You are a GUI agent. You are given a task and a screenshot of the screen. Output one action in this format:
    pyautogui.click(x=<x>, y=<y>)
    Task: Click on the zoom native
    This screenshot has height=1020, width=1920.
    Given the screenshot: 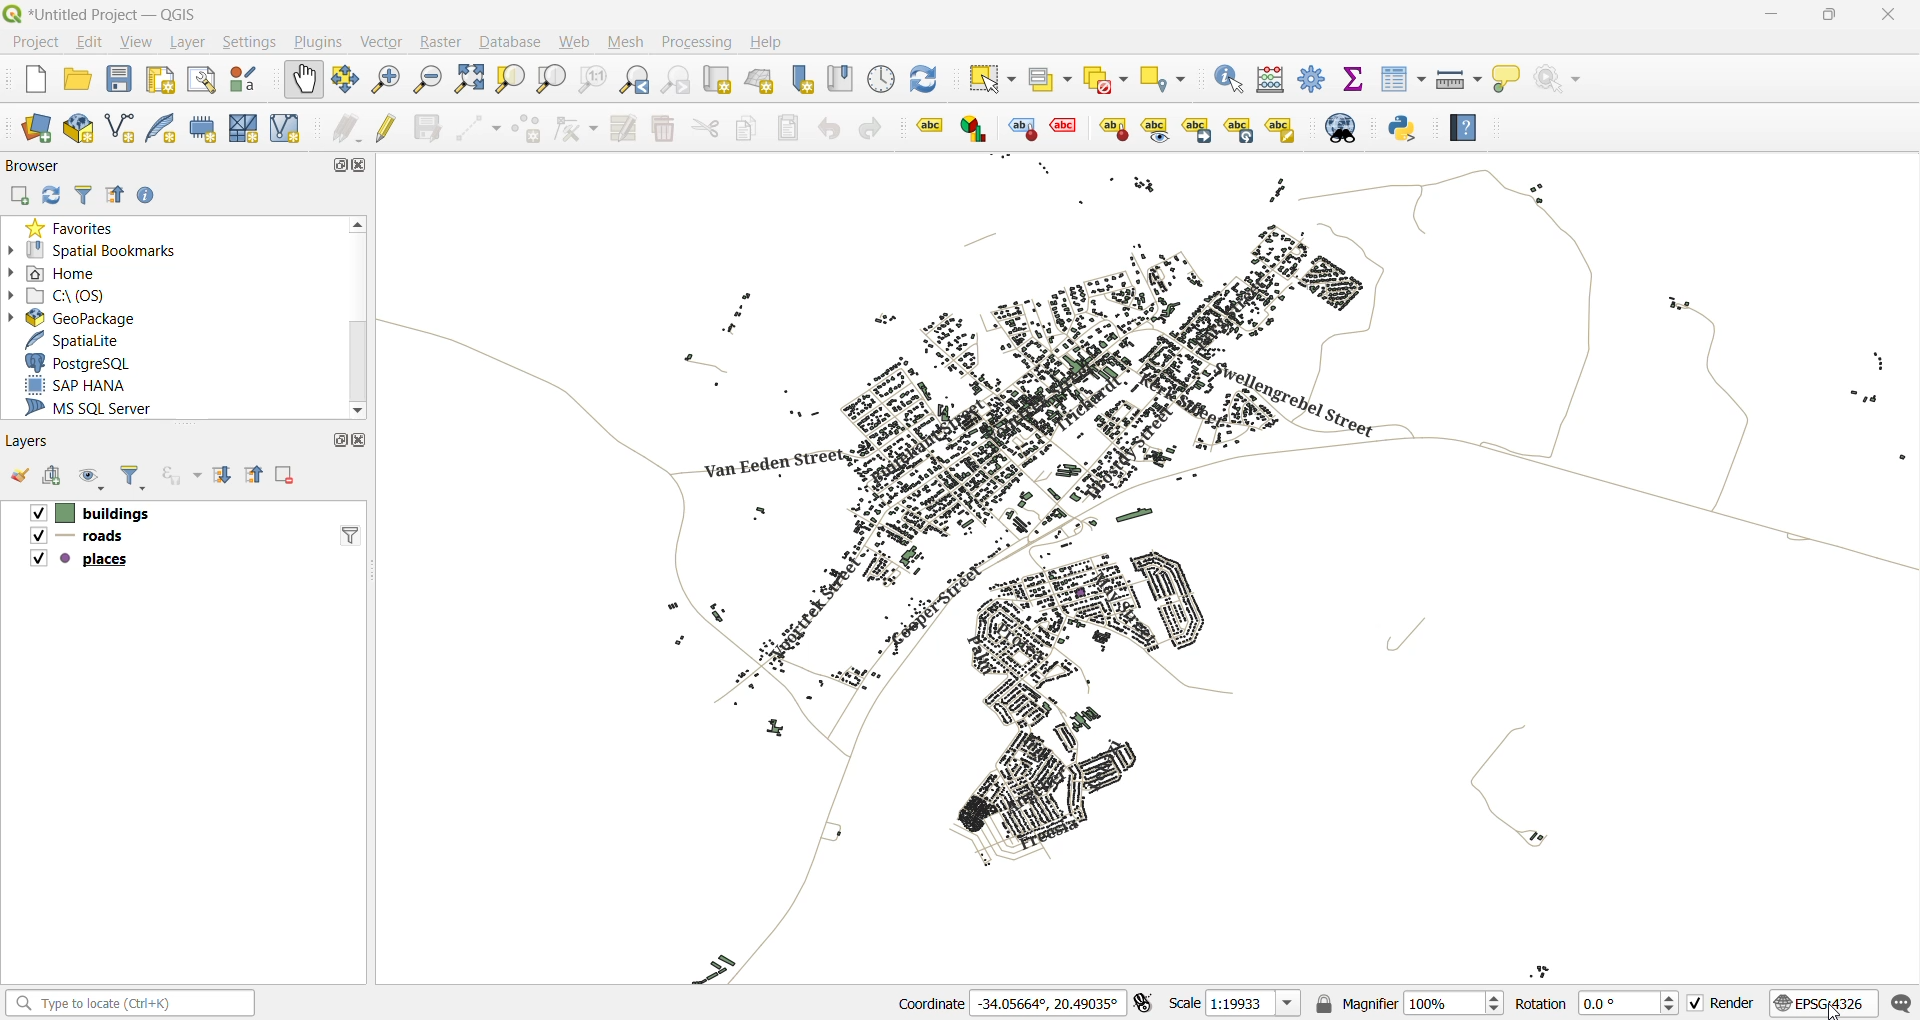 What is the action you would take?
    pyautogui.click(x=592, y=80)
    